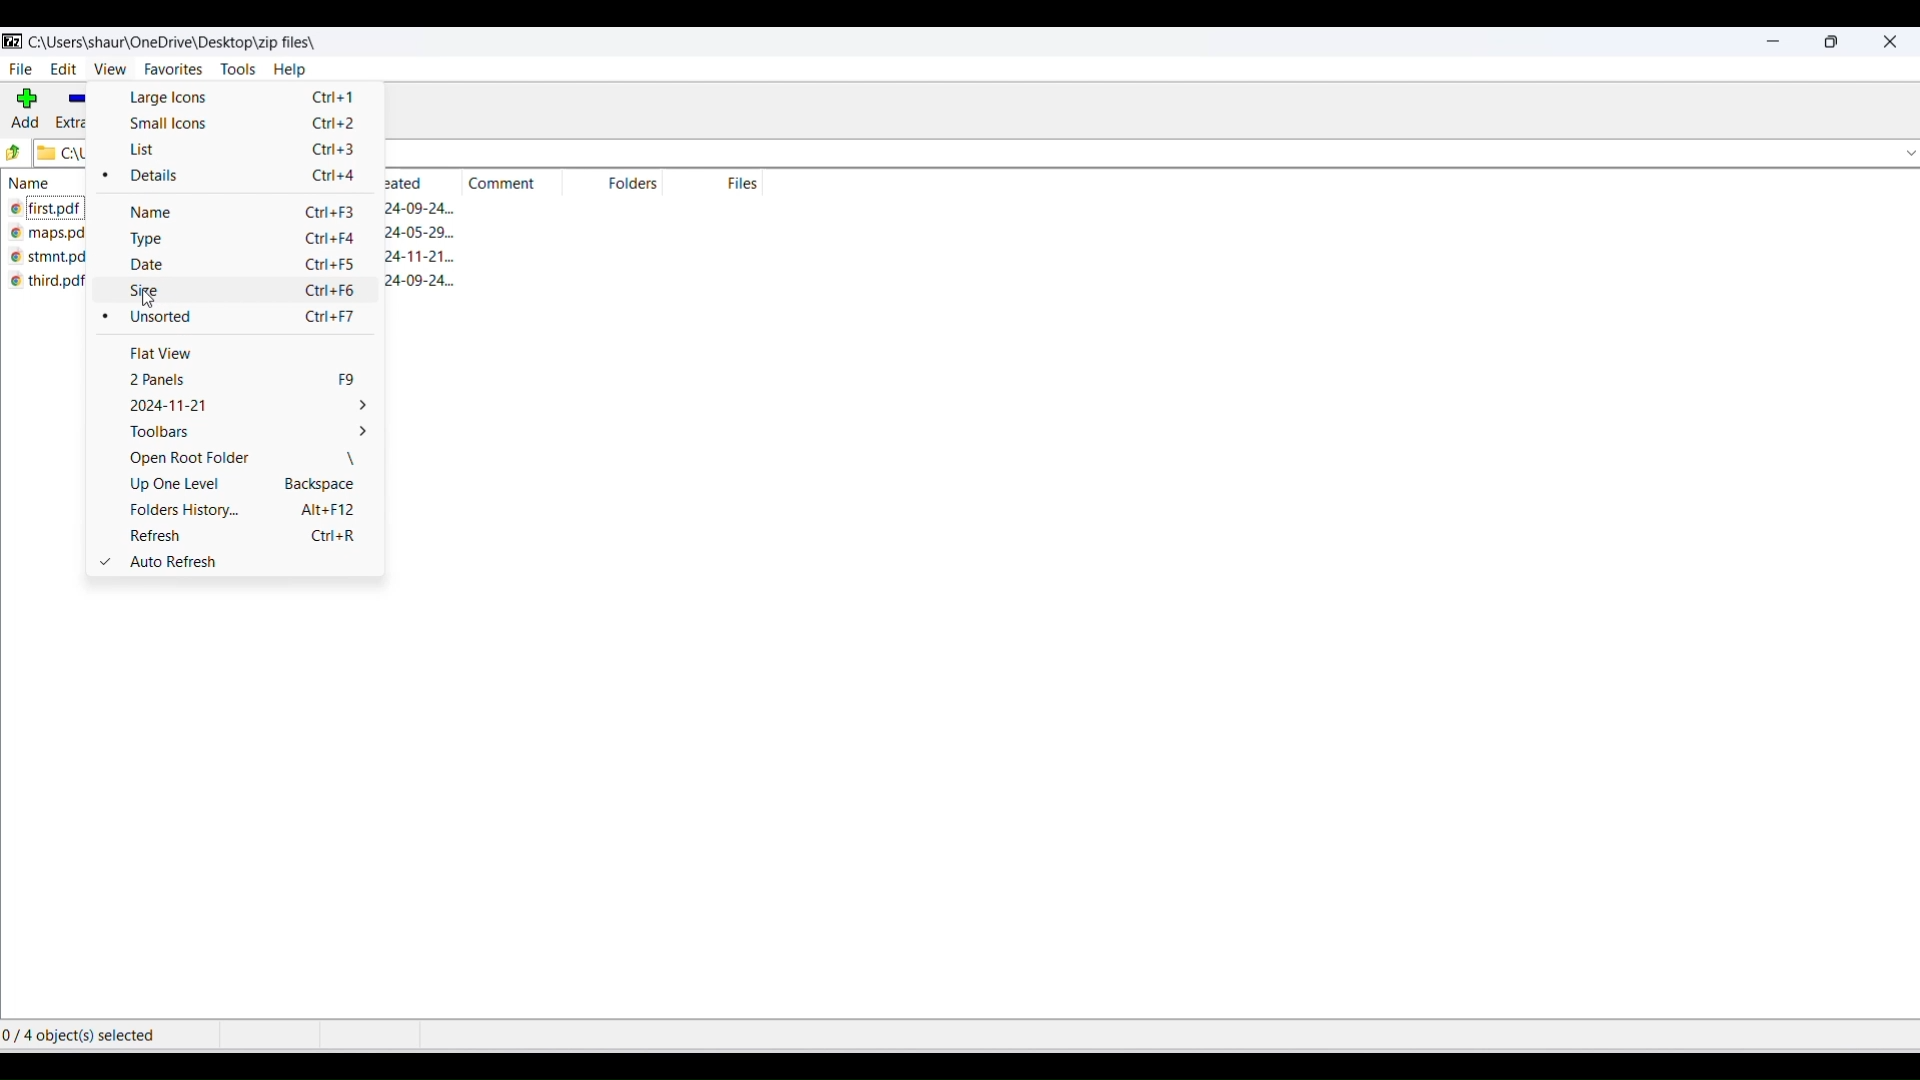  I want to click on help, so click(301, 71).